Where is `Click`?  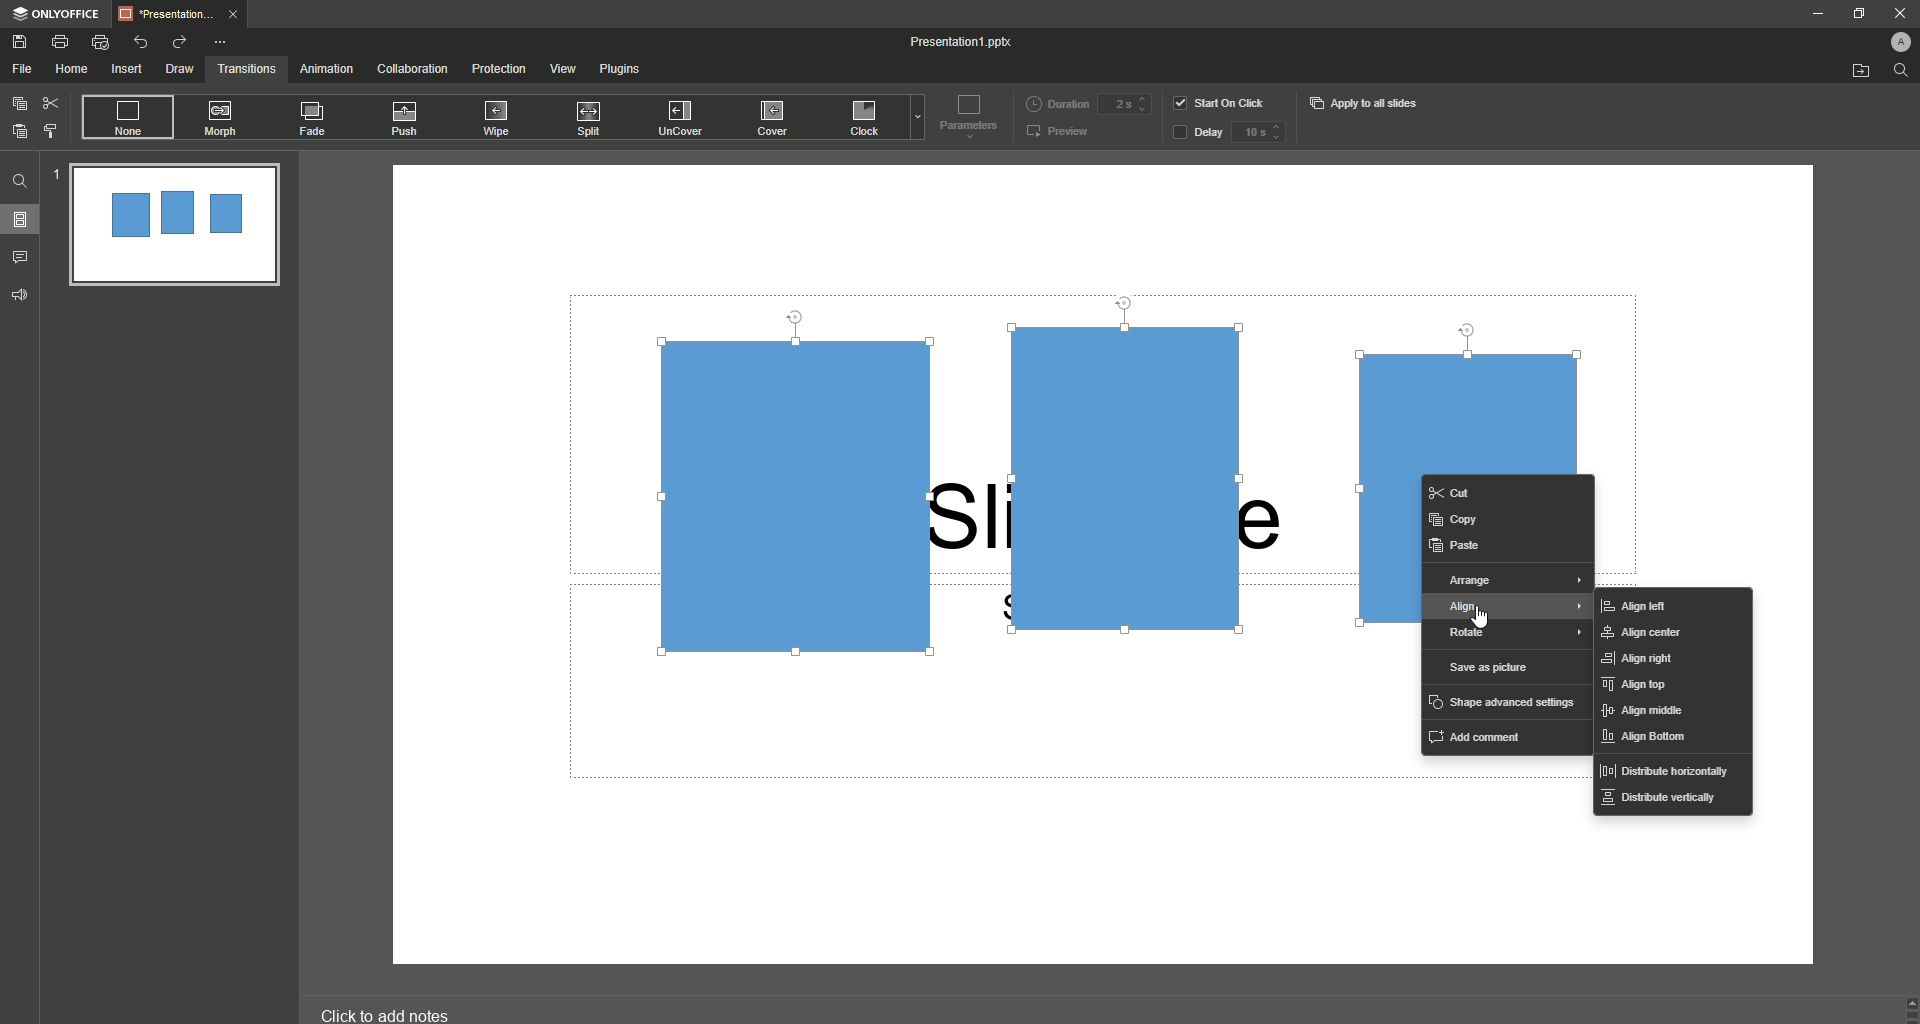 Click is located at coordinates (867, 121).